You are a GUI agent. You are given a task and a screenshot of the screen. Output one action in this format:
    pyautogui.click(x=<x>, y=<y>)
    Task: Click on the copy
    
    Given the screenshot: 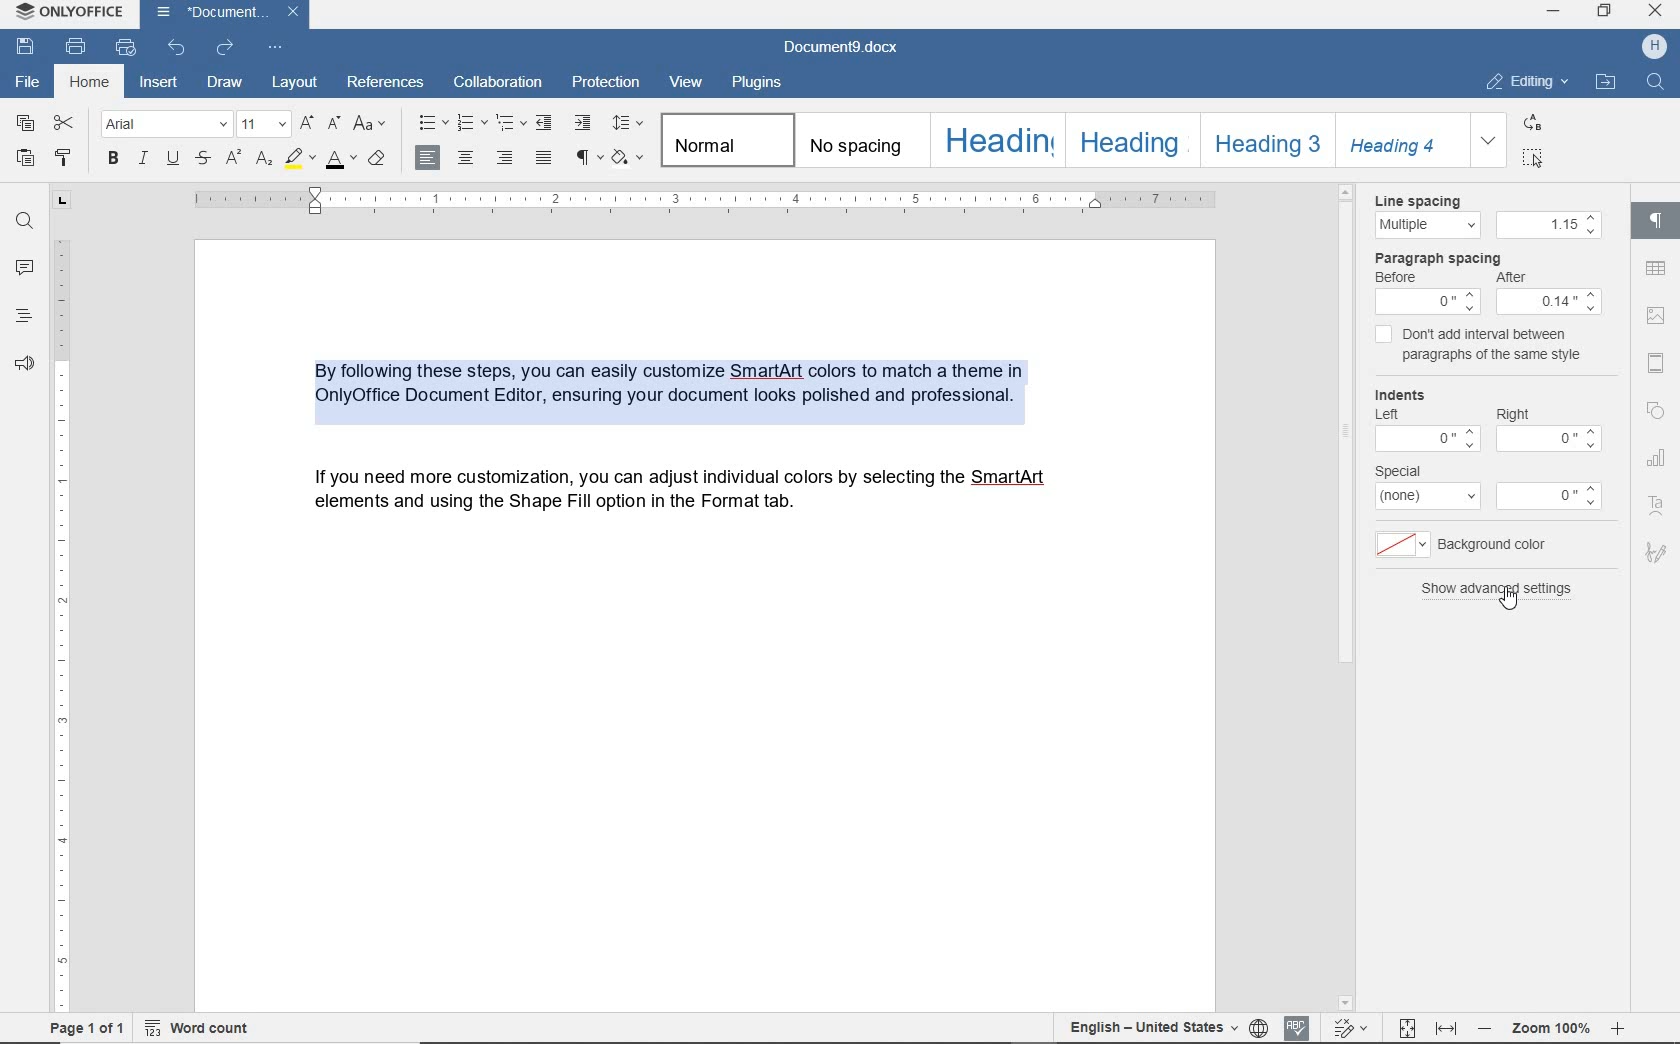 What is the action you would take?
    pyautogui.click(x=28, y=128)
    